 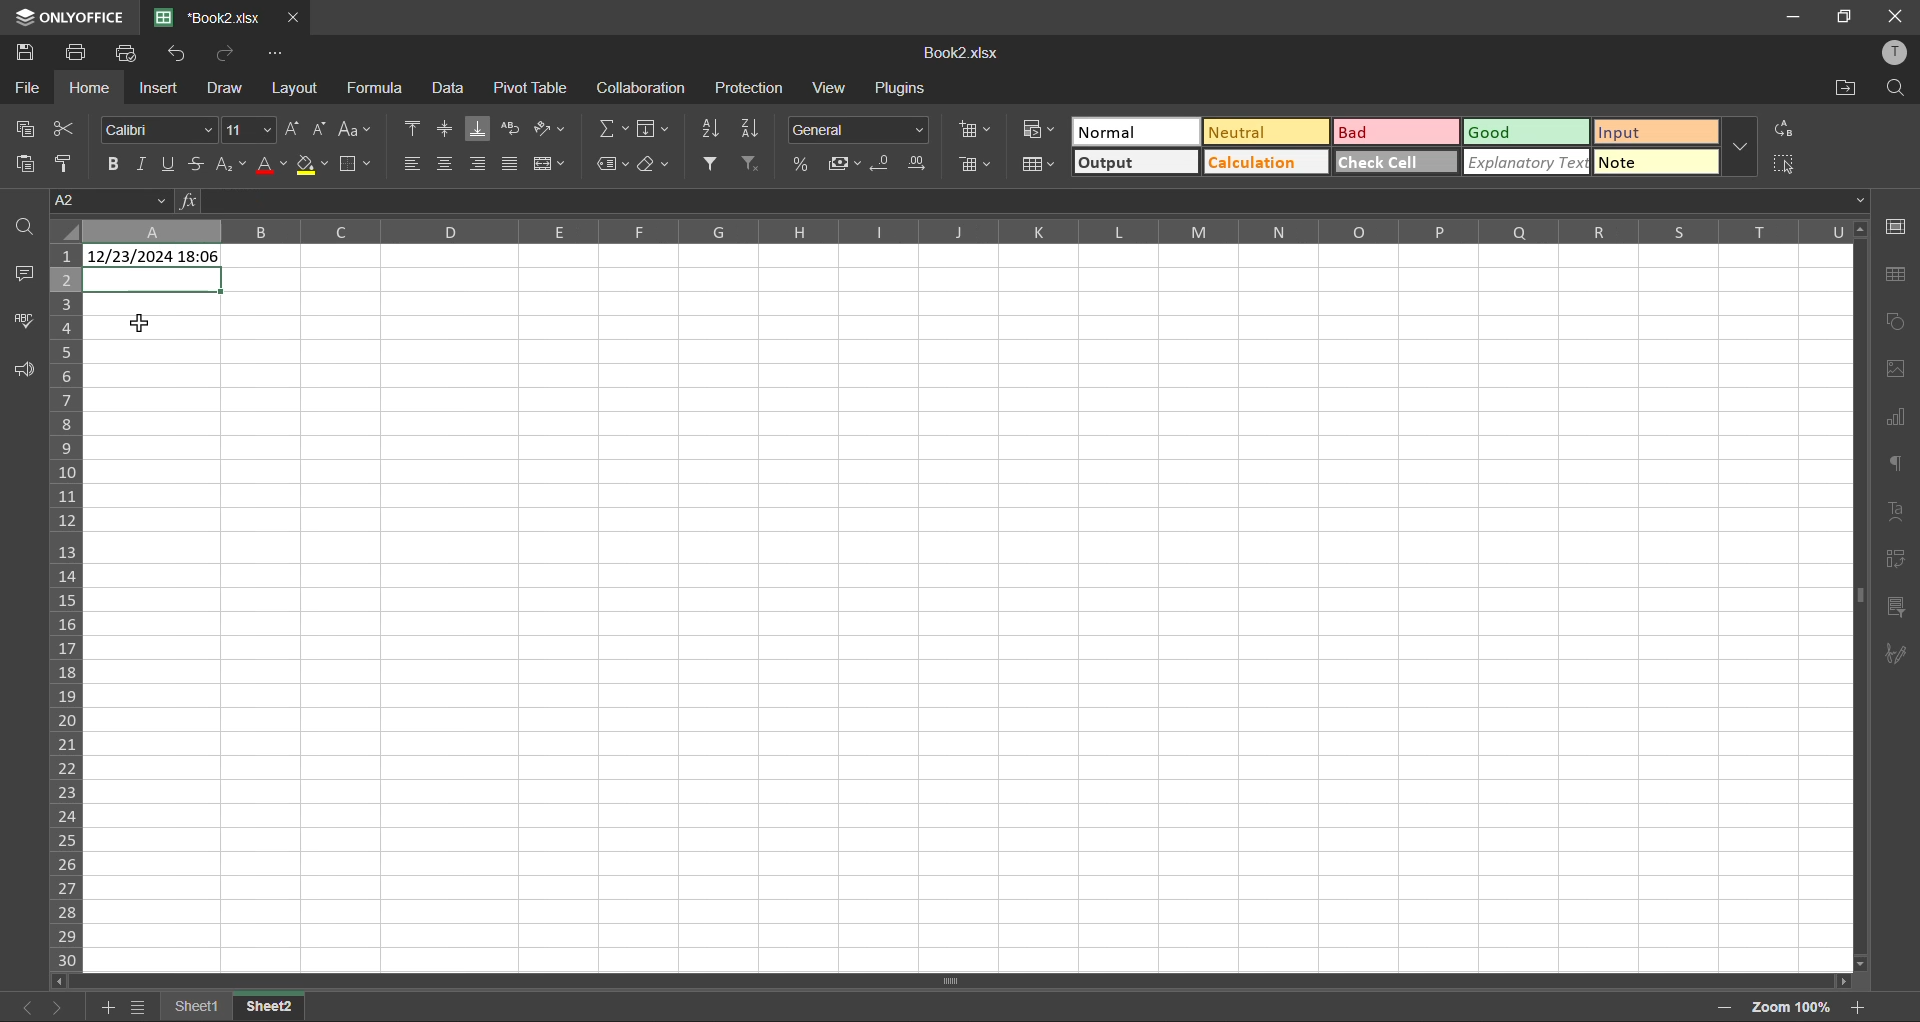 I want to click on paragraph, so click(x=1894, y=462).